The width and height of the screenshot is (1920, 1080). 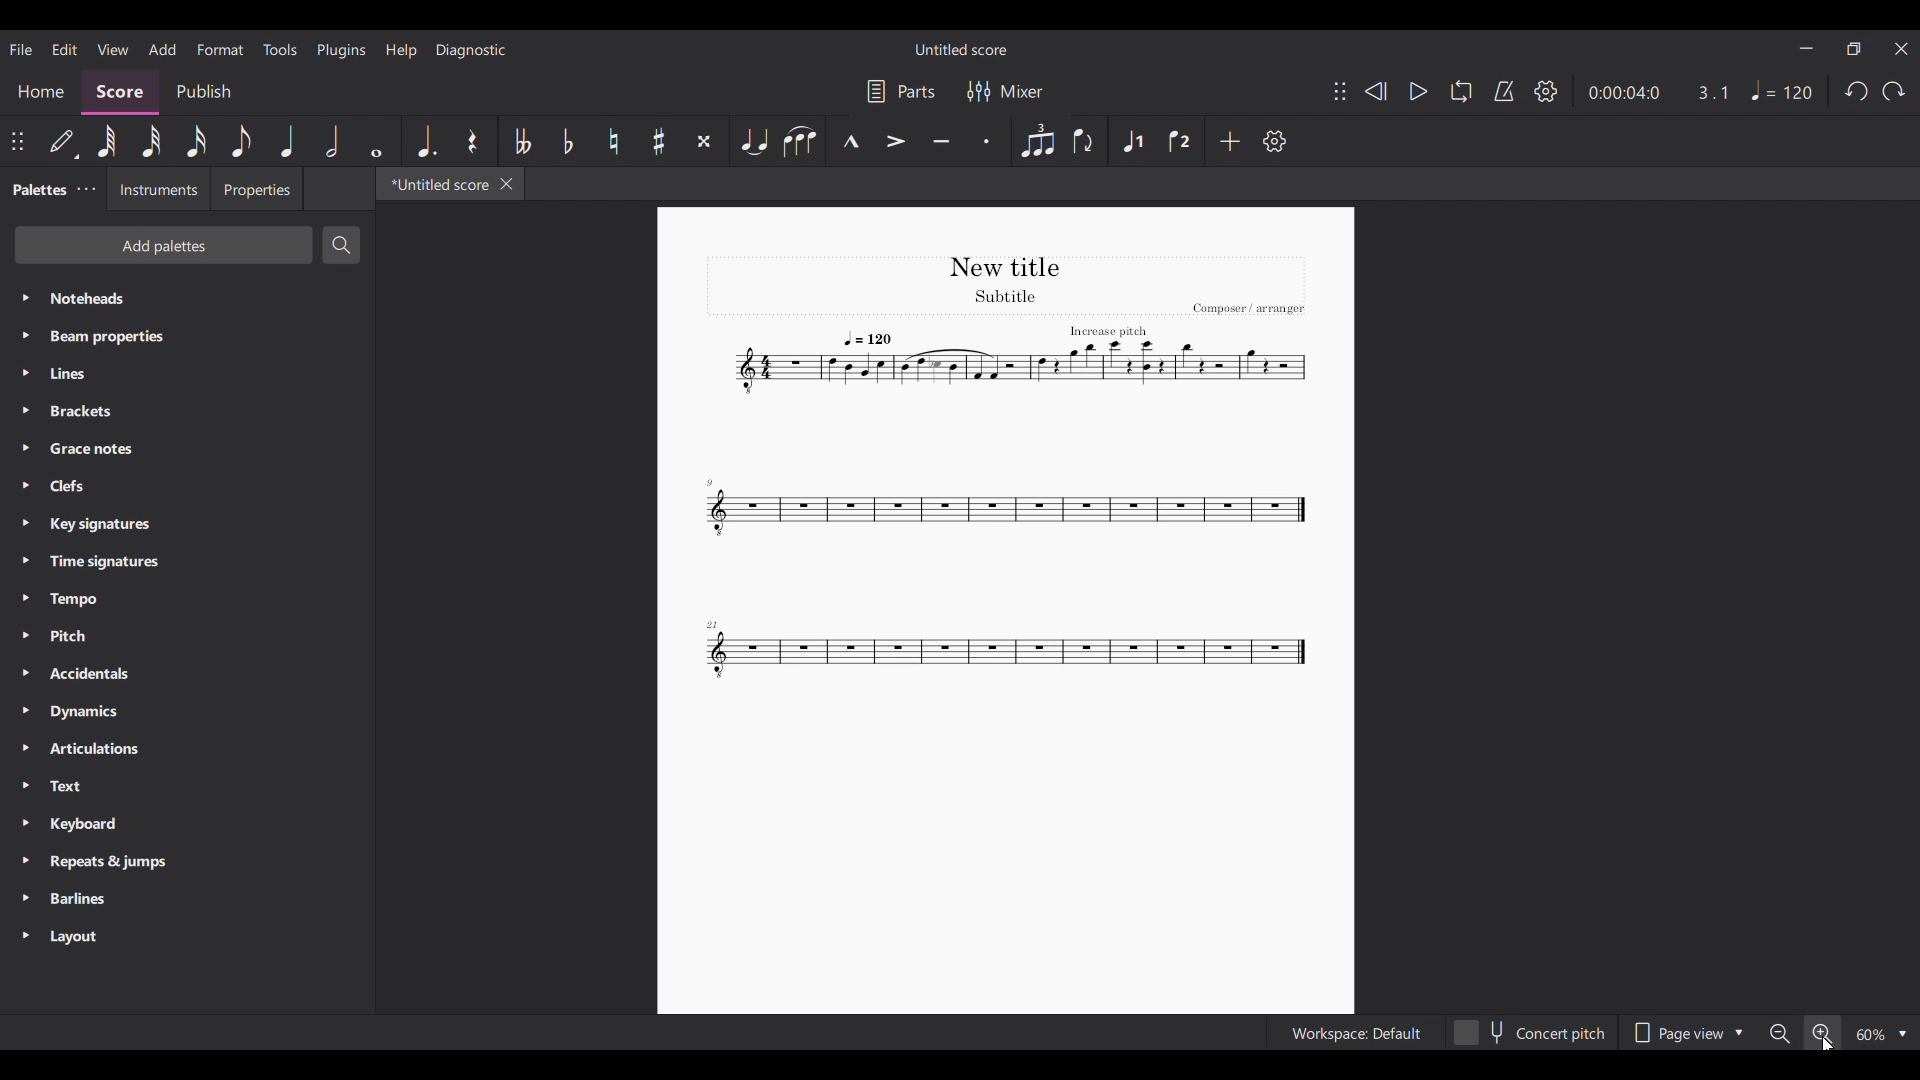 What do you see at coordinates (165, 245) in the screenshot?
I see `Add palettes` at bounding box center [165, 245].